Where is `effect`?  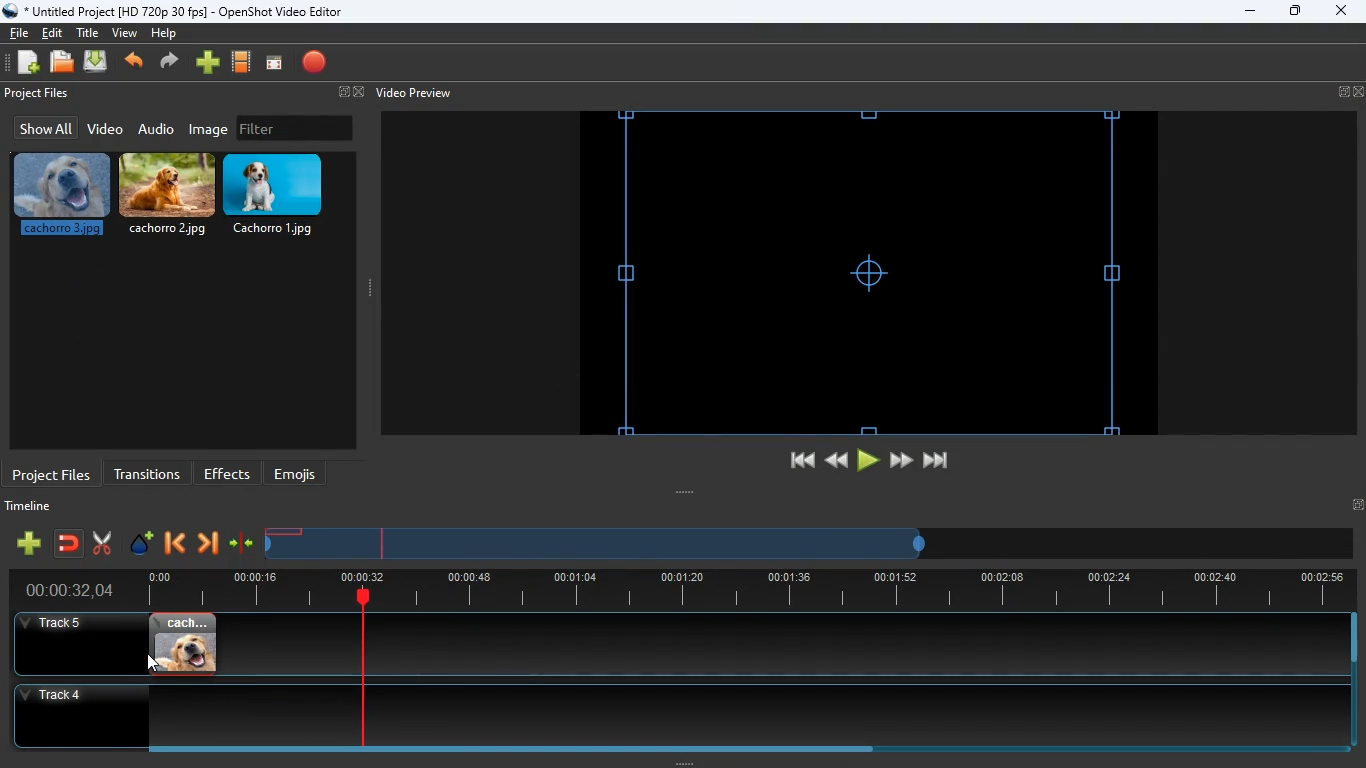
effect is located at coordinates (142, 545).